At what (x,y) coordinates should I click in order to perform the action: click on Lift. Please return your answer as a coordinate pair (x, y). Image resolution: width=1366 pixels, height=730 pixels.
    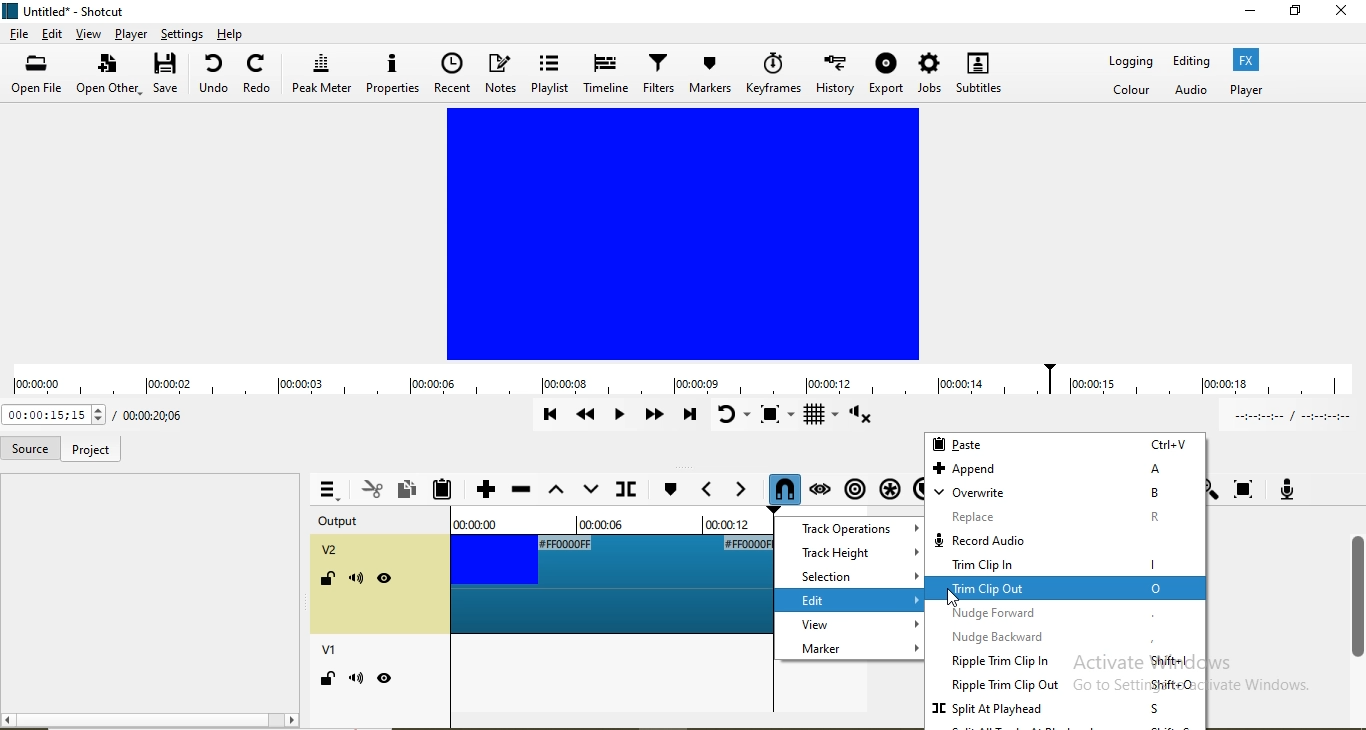
    Looking at the image, I should click on (556, 494).